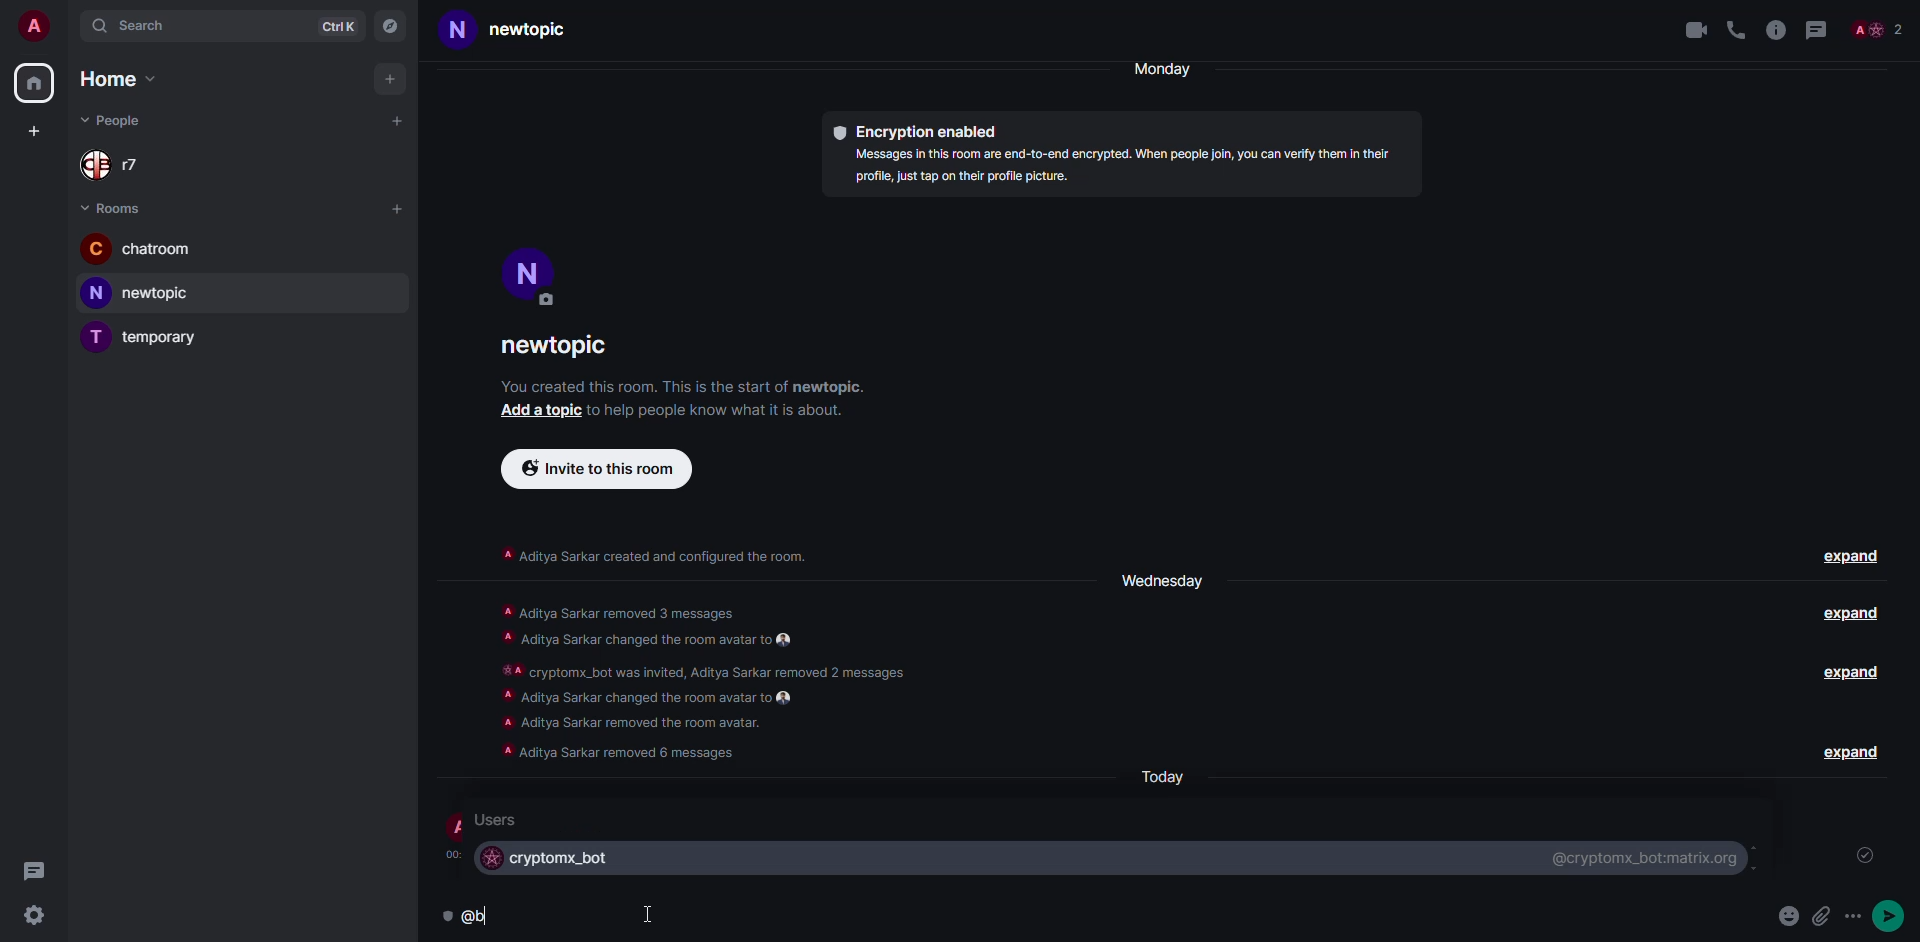 This screenshot has width=1920, height=942. What do you see at coordinates (34, 26) in the screenshot?
I see `profile` at bounding box center [34, 26].